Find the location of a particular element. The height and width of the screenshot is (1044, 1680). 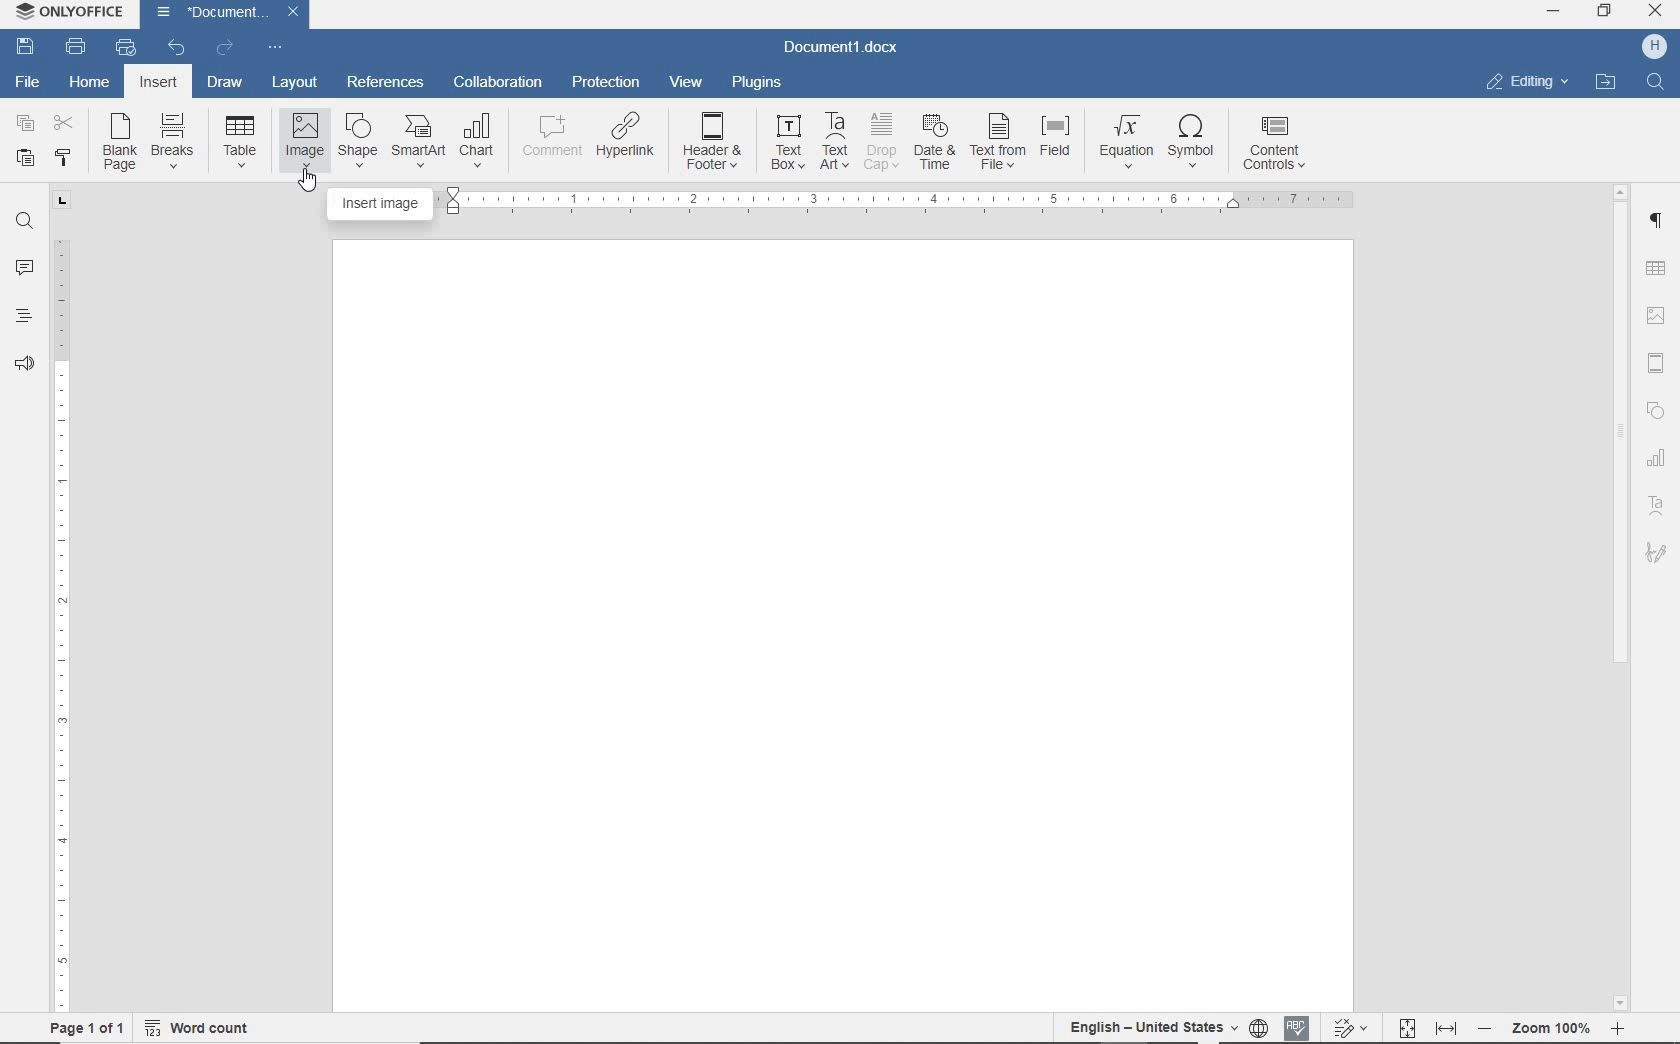

editing is located at coordinates (1530, 81).